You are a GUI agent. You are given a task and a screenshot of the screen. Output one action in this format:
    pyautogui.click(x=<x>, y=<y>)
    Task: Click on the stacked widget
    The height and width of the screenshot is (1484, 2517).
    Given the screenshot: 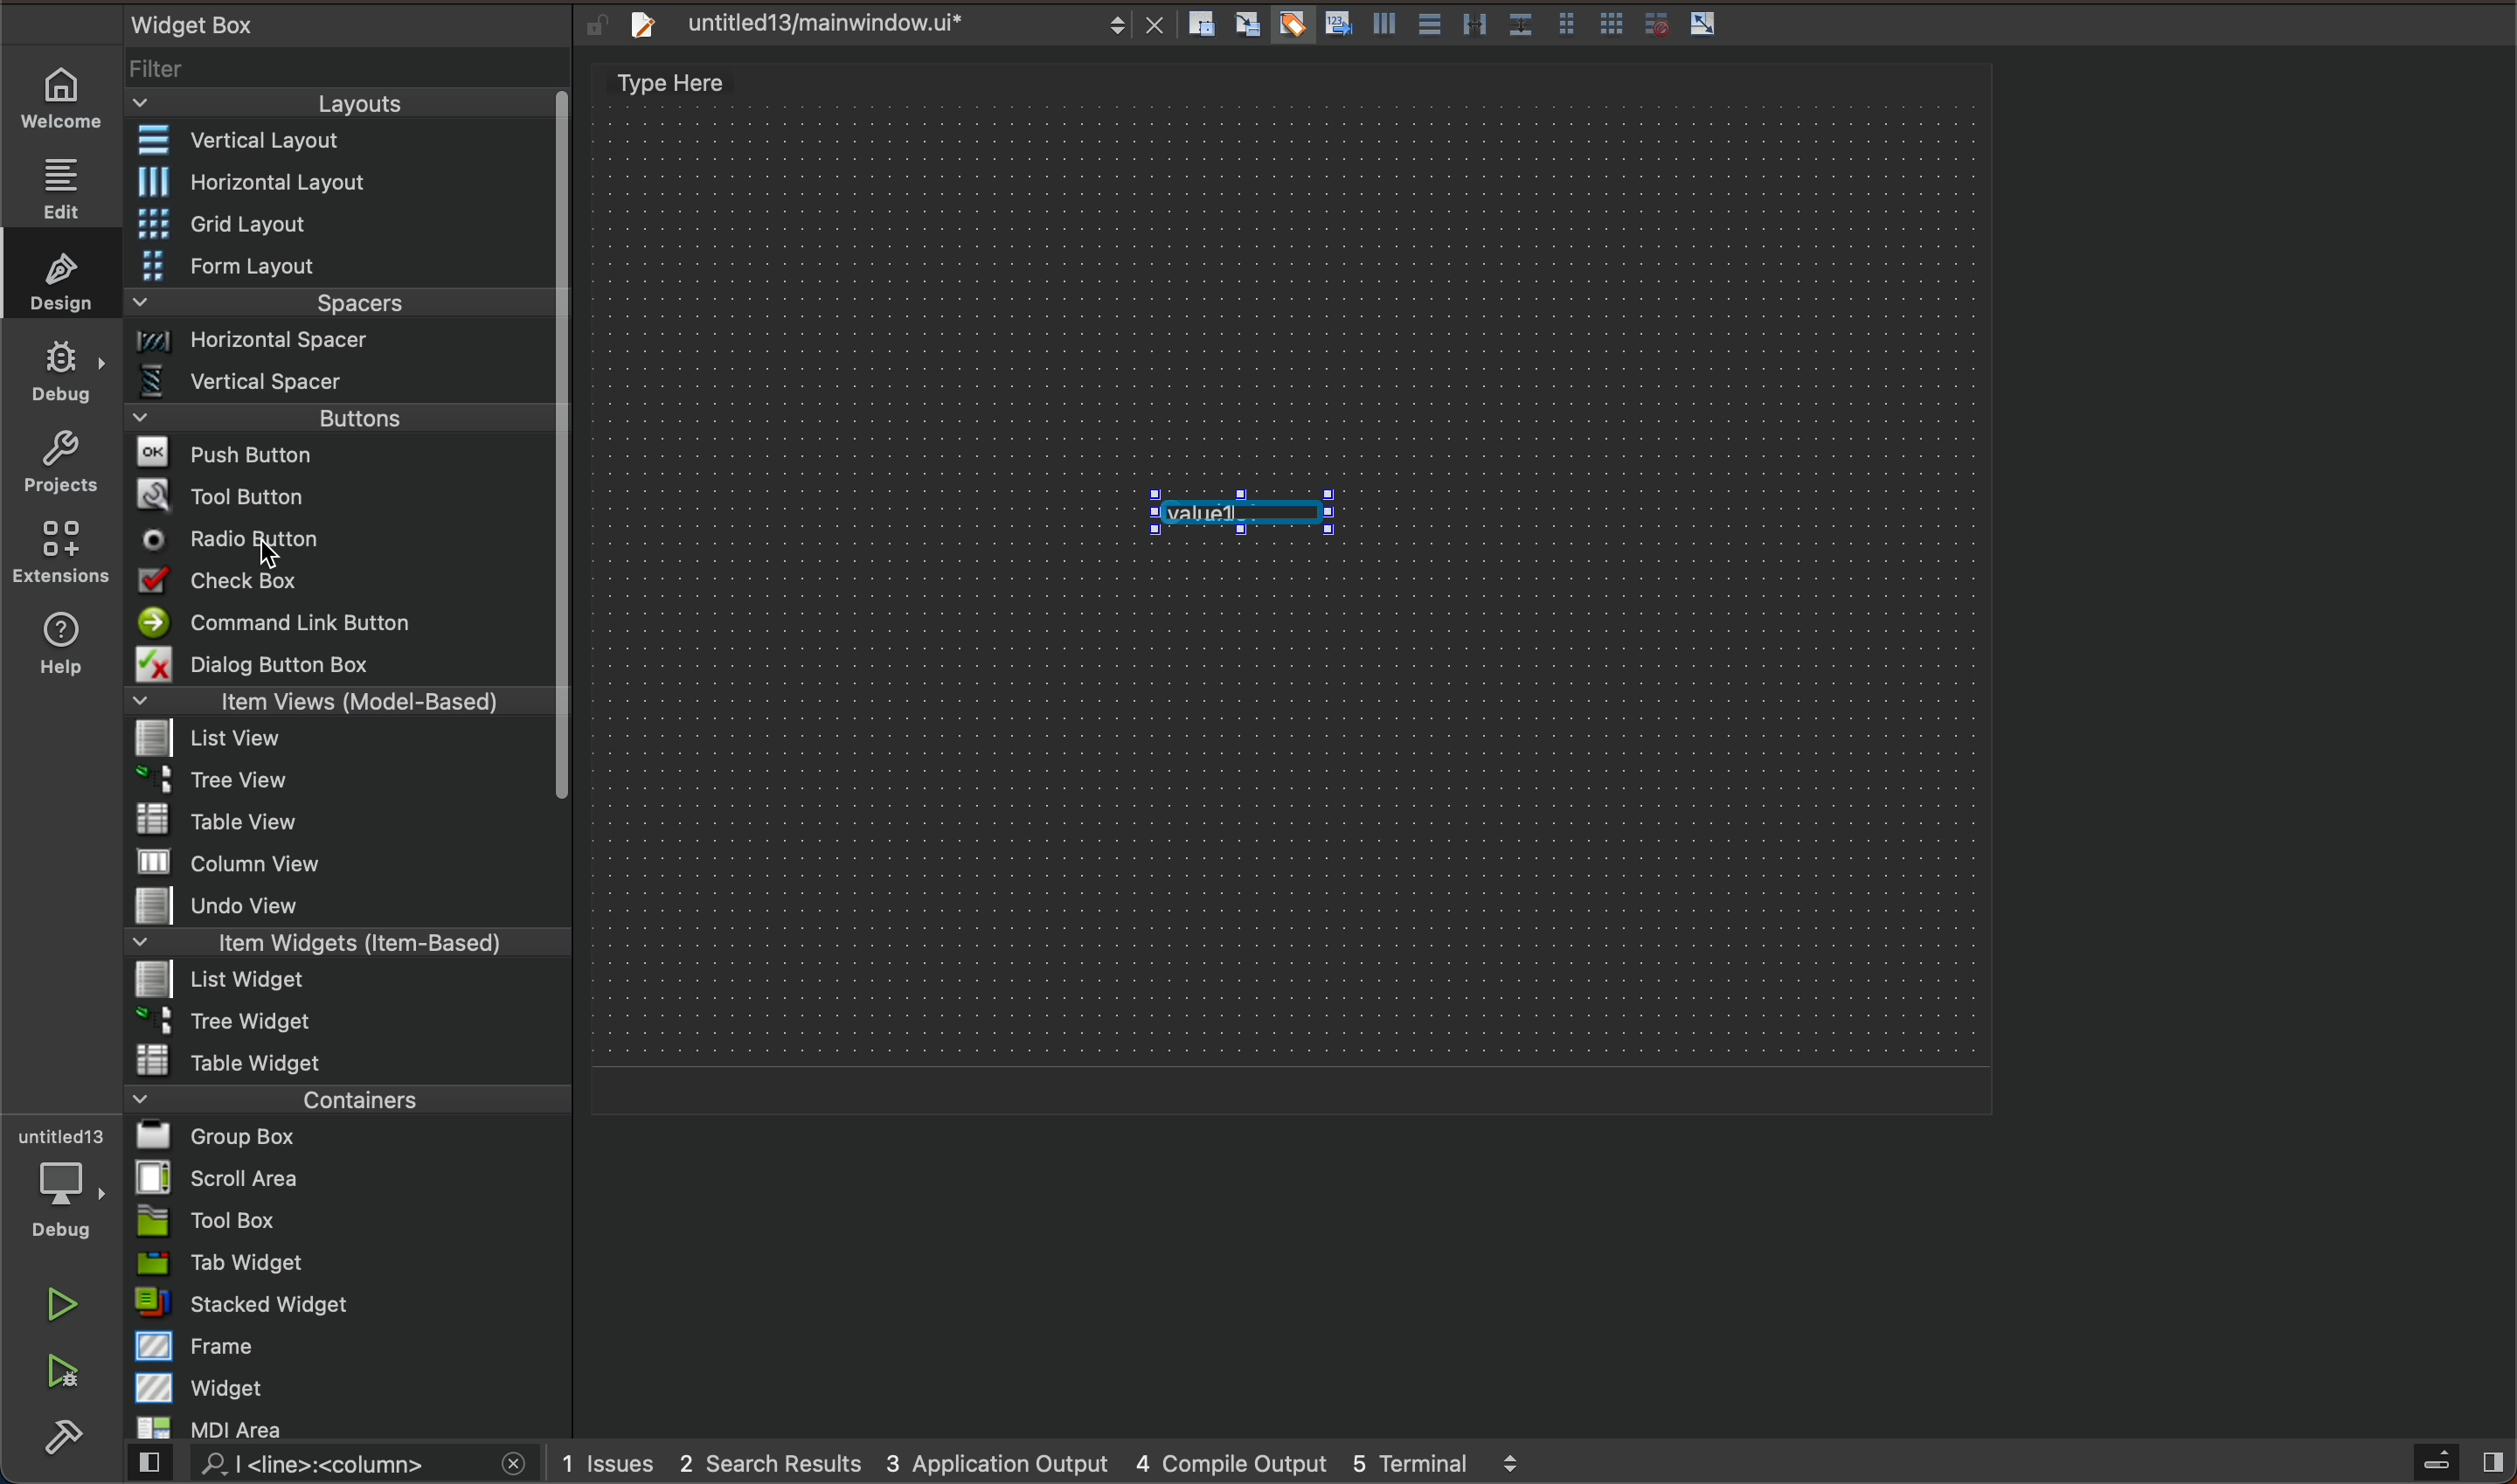 What is the action you would take?
    pyautogui.click(x=349, y=1303)
    